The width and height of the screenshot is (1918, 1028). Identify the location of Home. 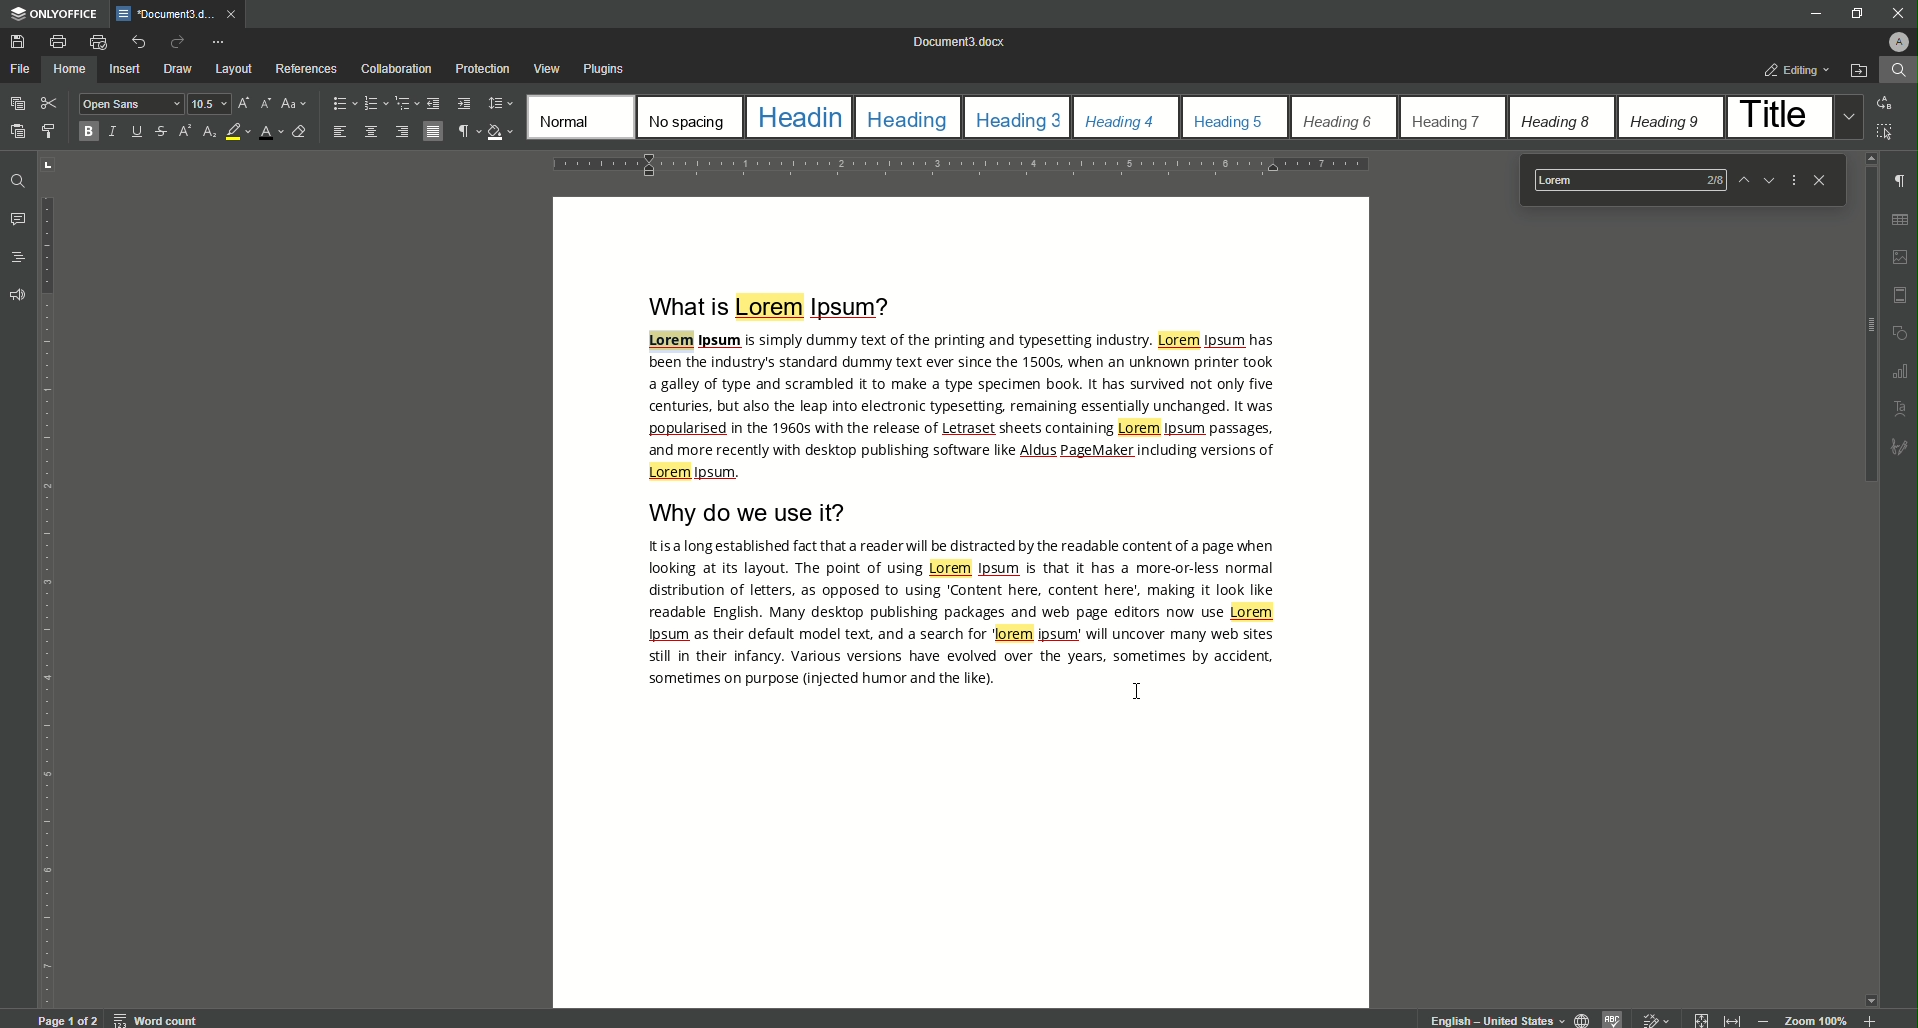
(72, 69).